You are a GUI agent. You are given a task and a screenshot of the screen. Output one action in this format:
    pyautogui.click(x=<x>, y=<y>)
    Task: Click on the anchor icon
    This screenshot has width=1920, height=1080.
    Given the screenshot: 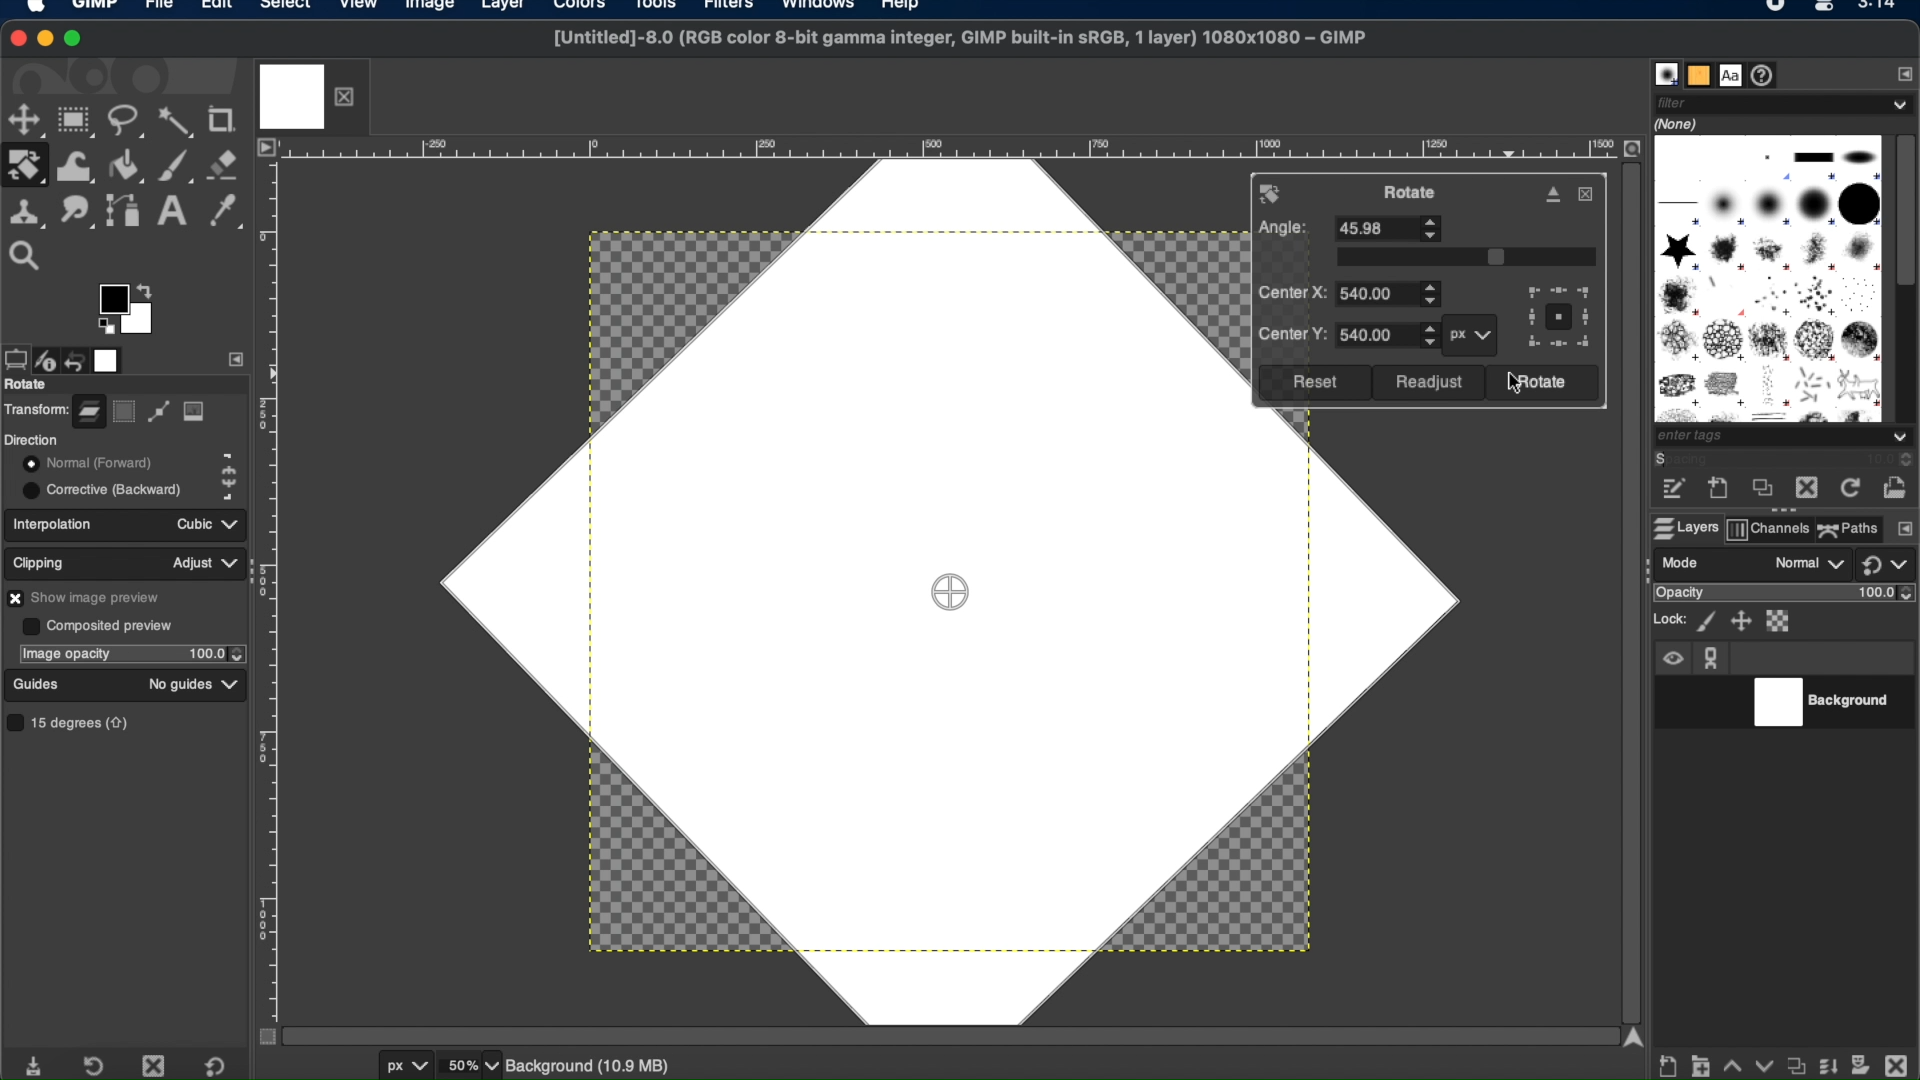 What is the action you would take?
    pyautogui.click(x=1713, y=658)
    